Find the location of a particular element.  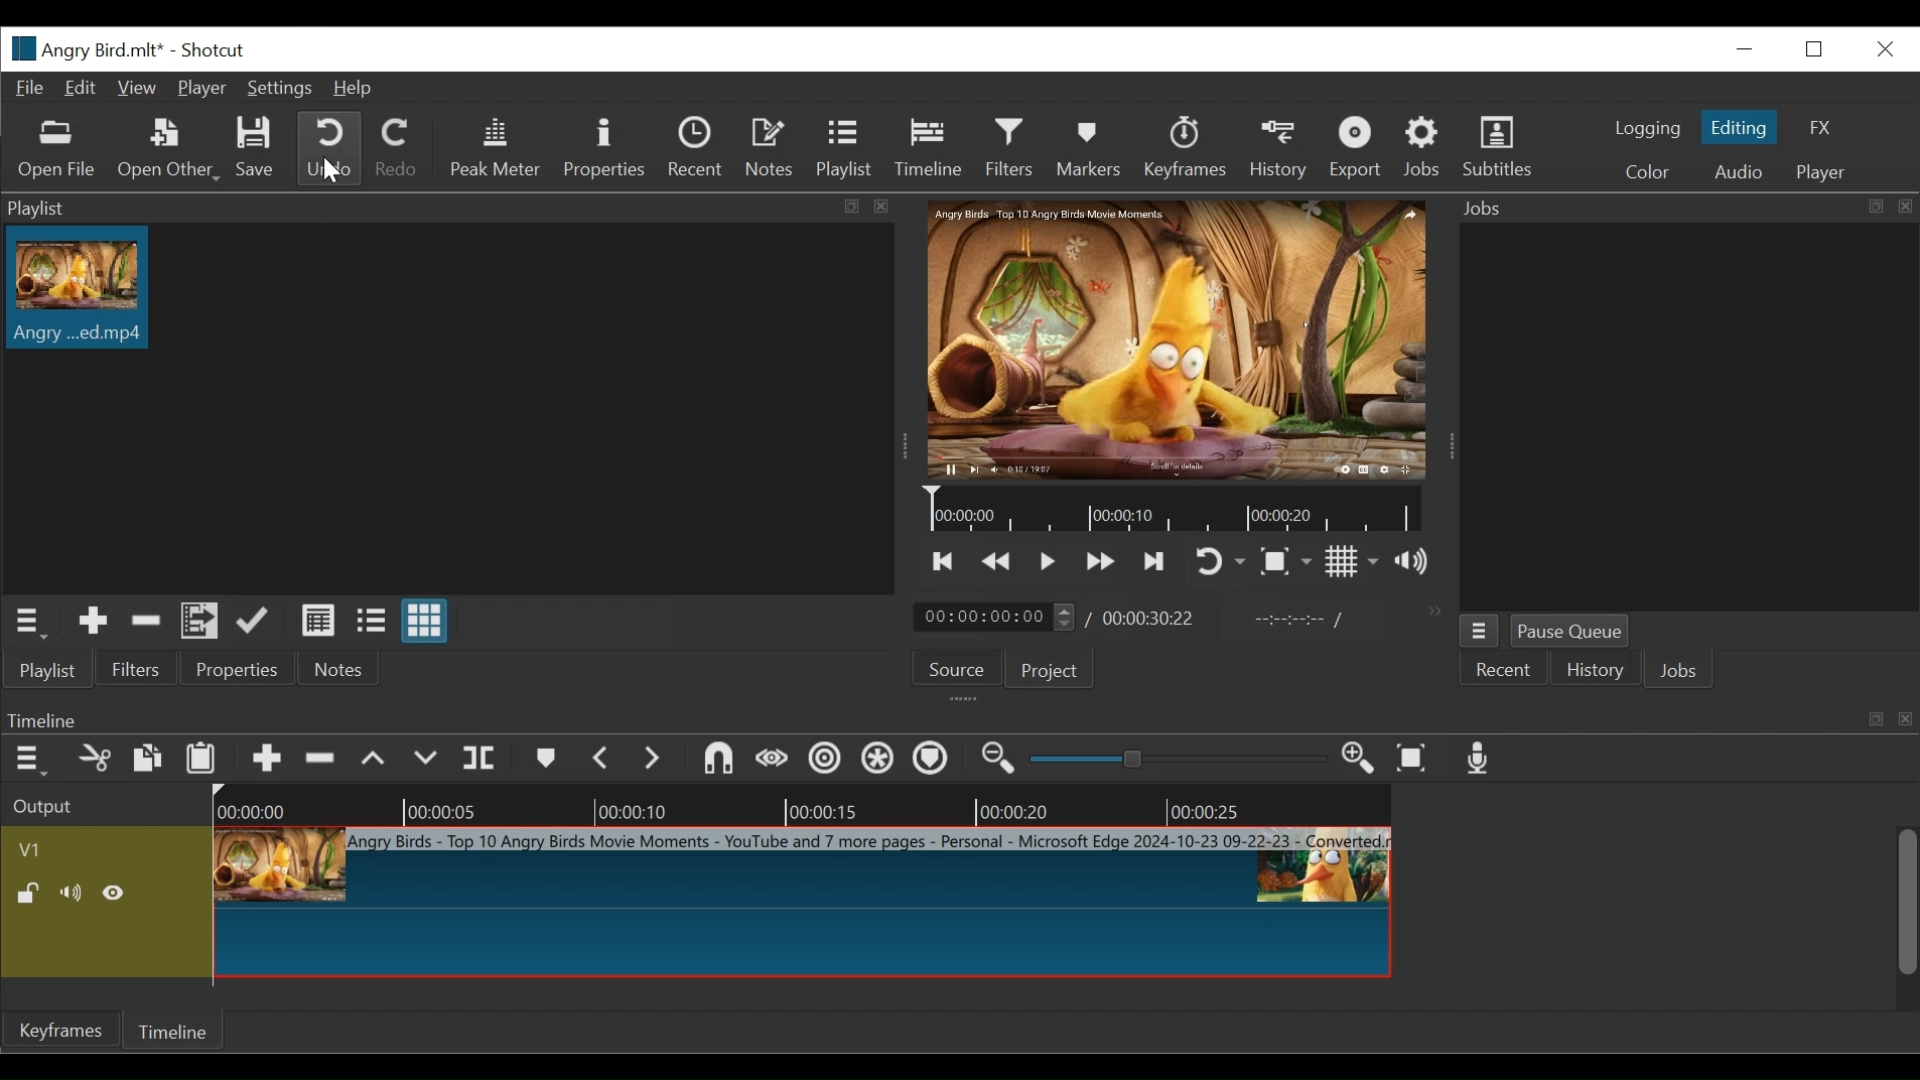

Close is located at coordinates (1883, 50).